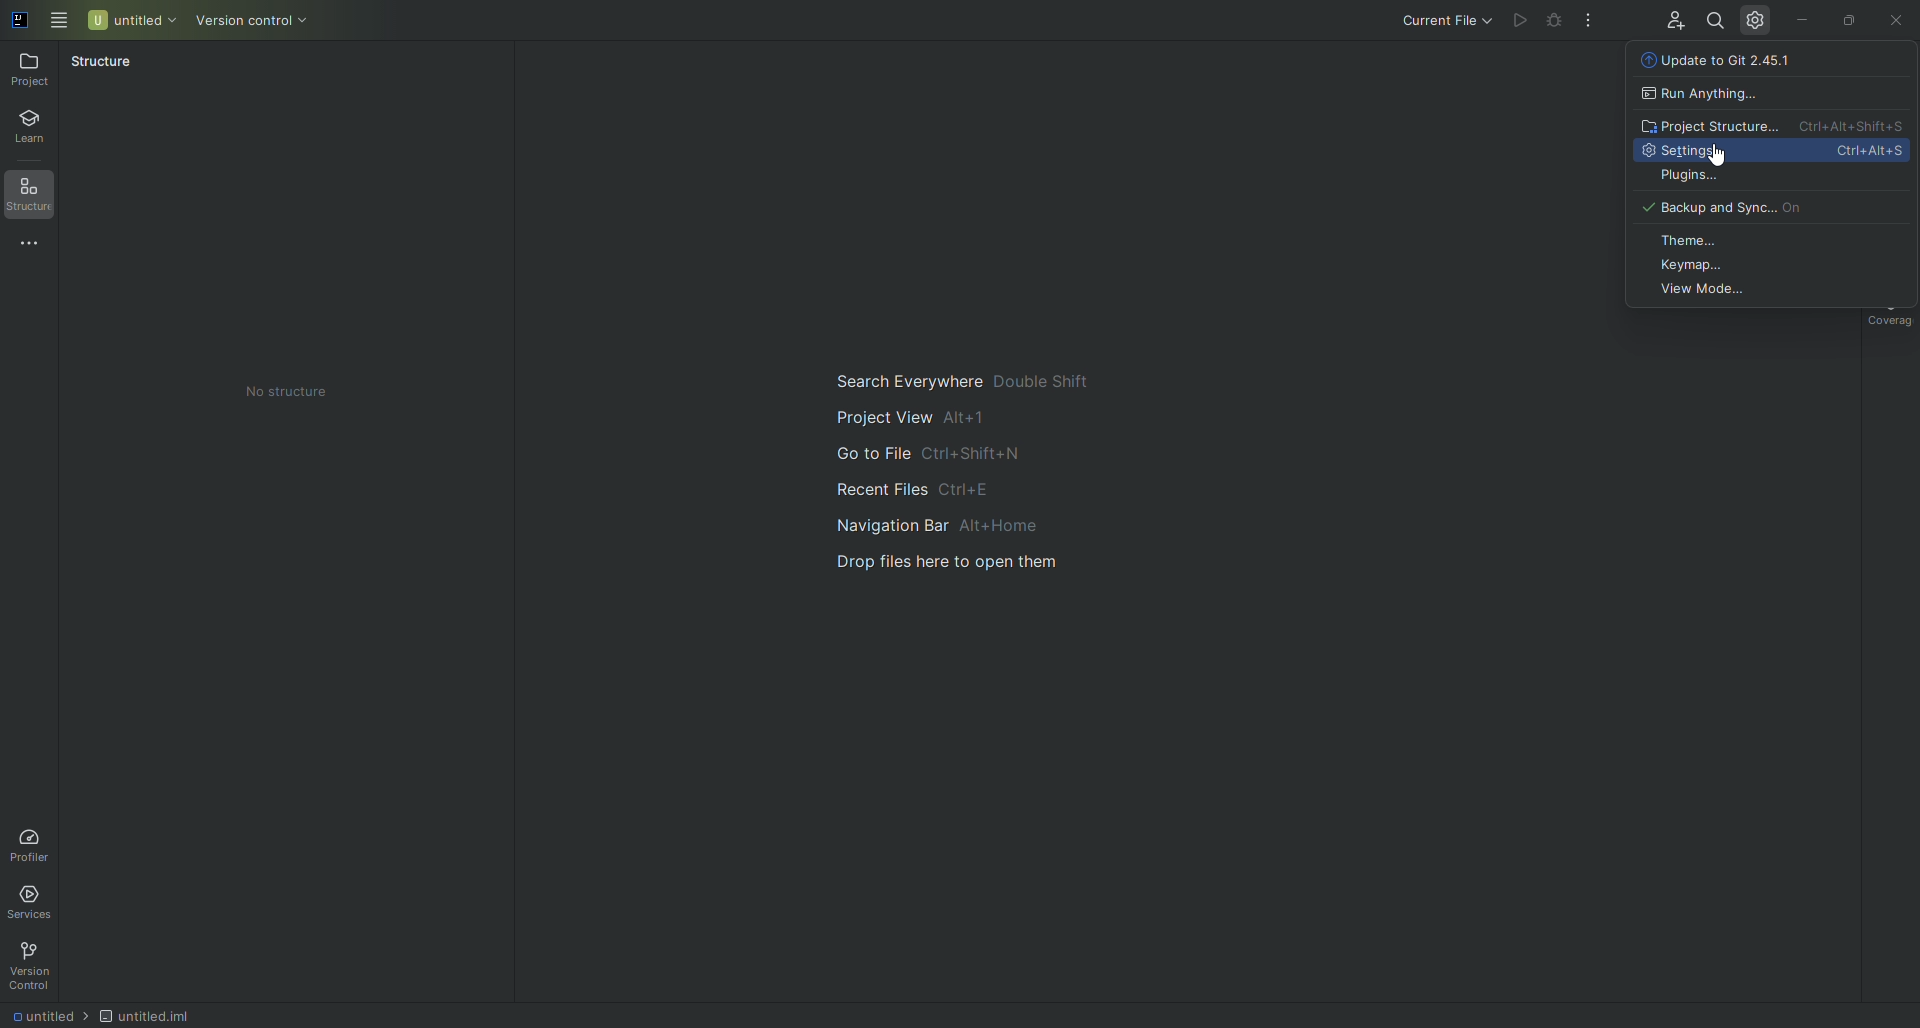  What do you see at coordinates (1867, 151) in the screenshot?
I see `Ctri+Alt+S` at bounding box center [1867, 151].